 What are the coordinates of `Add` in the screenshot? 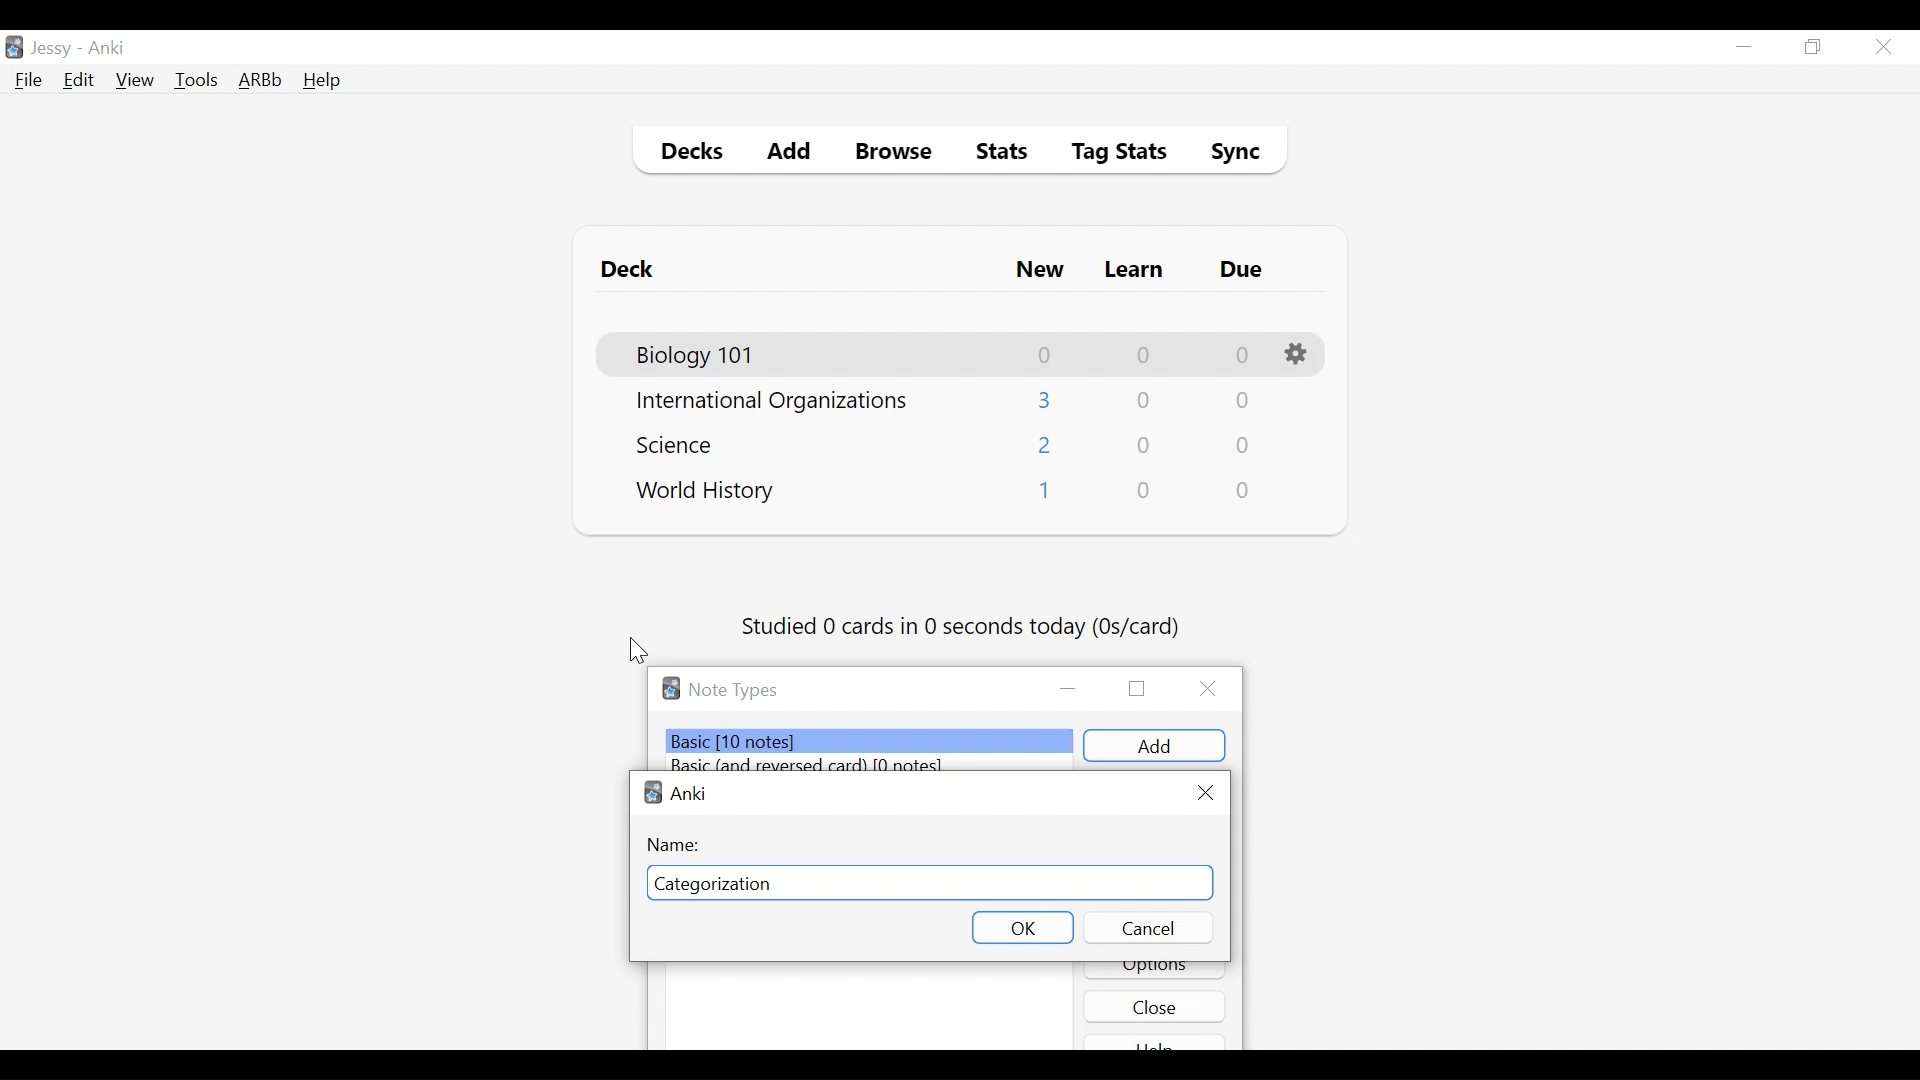 It's located at (790, 154).